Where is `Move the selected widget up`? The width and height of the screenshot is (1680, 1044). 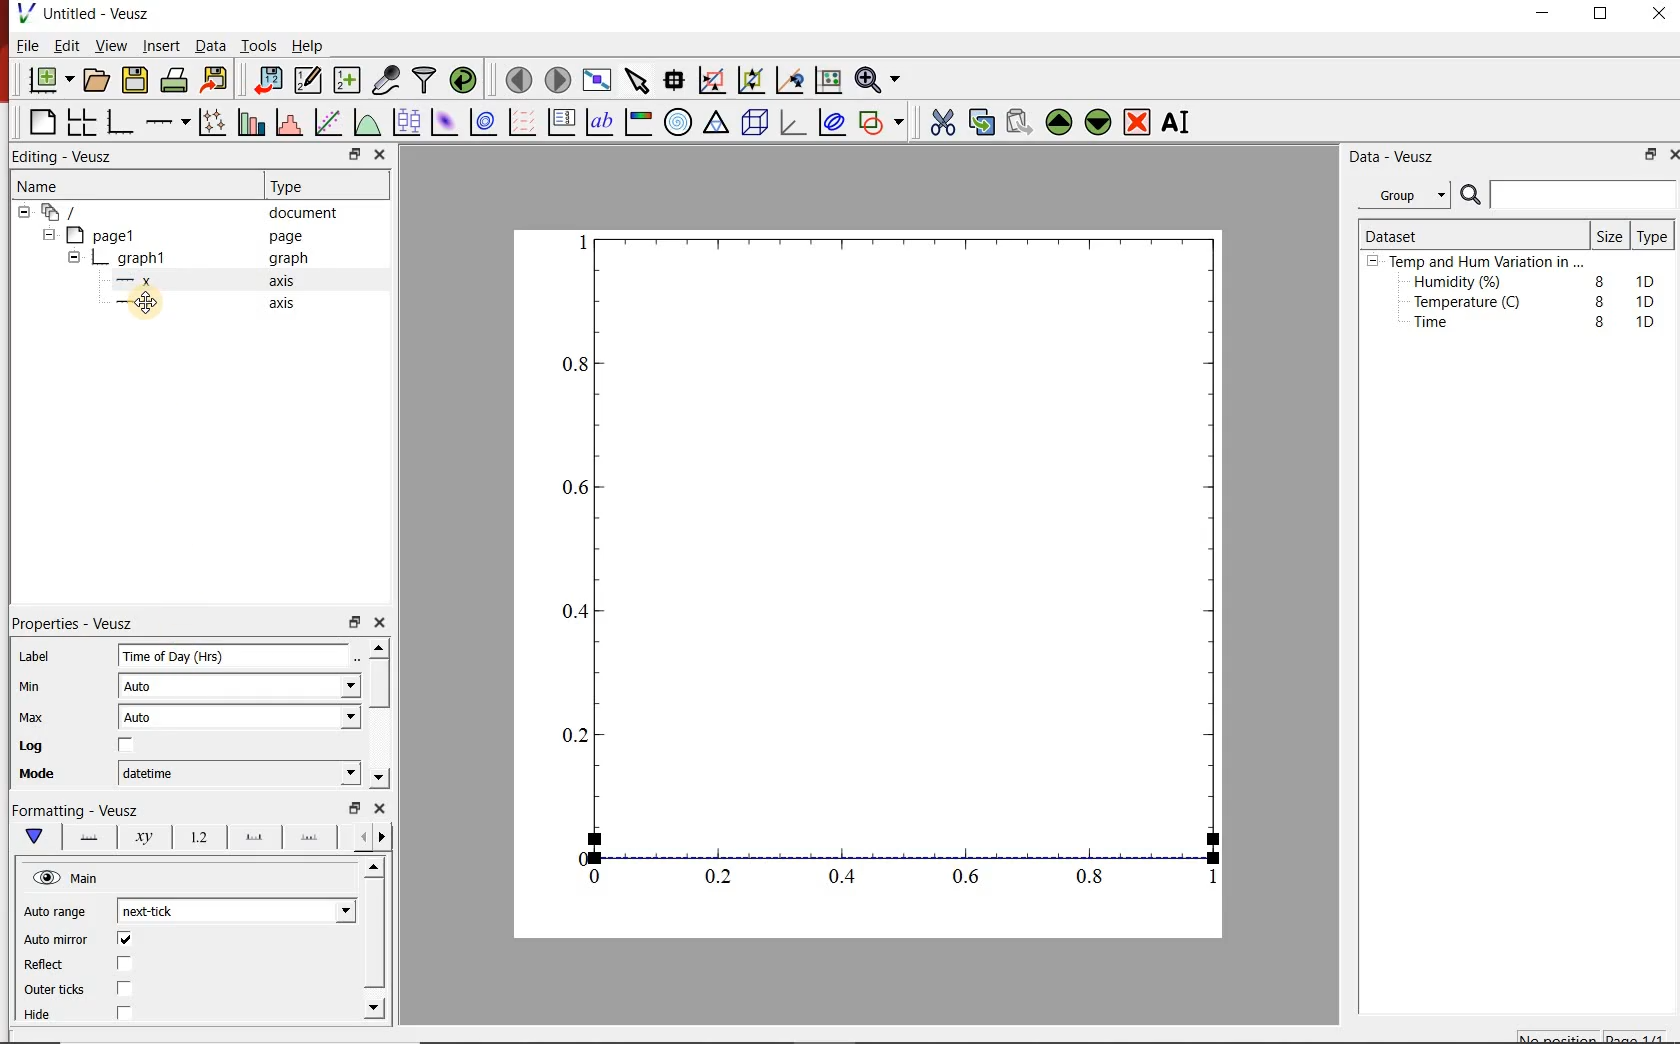
Move the selected widget up is located at coordinates (1060, 120).